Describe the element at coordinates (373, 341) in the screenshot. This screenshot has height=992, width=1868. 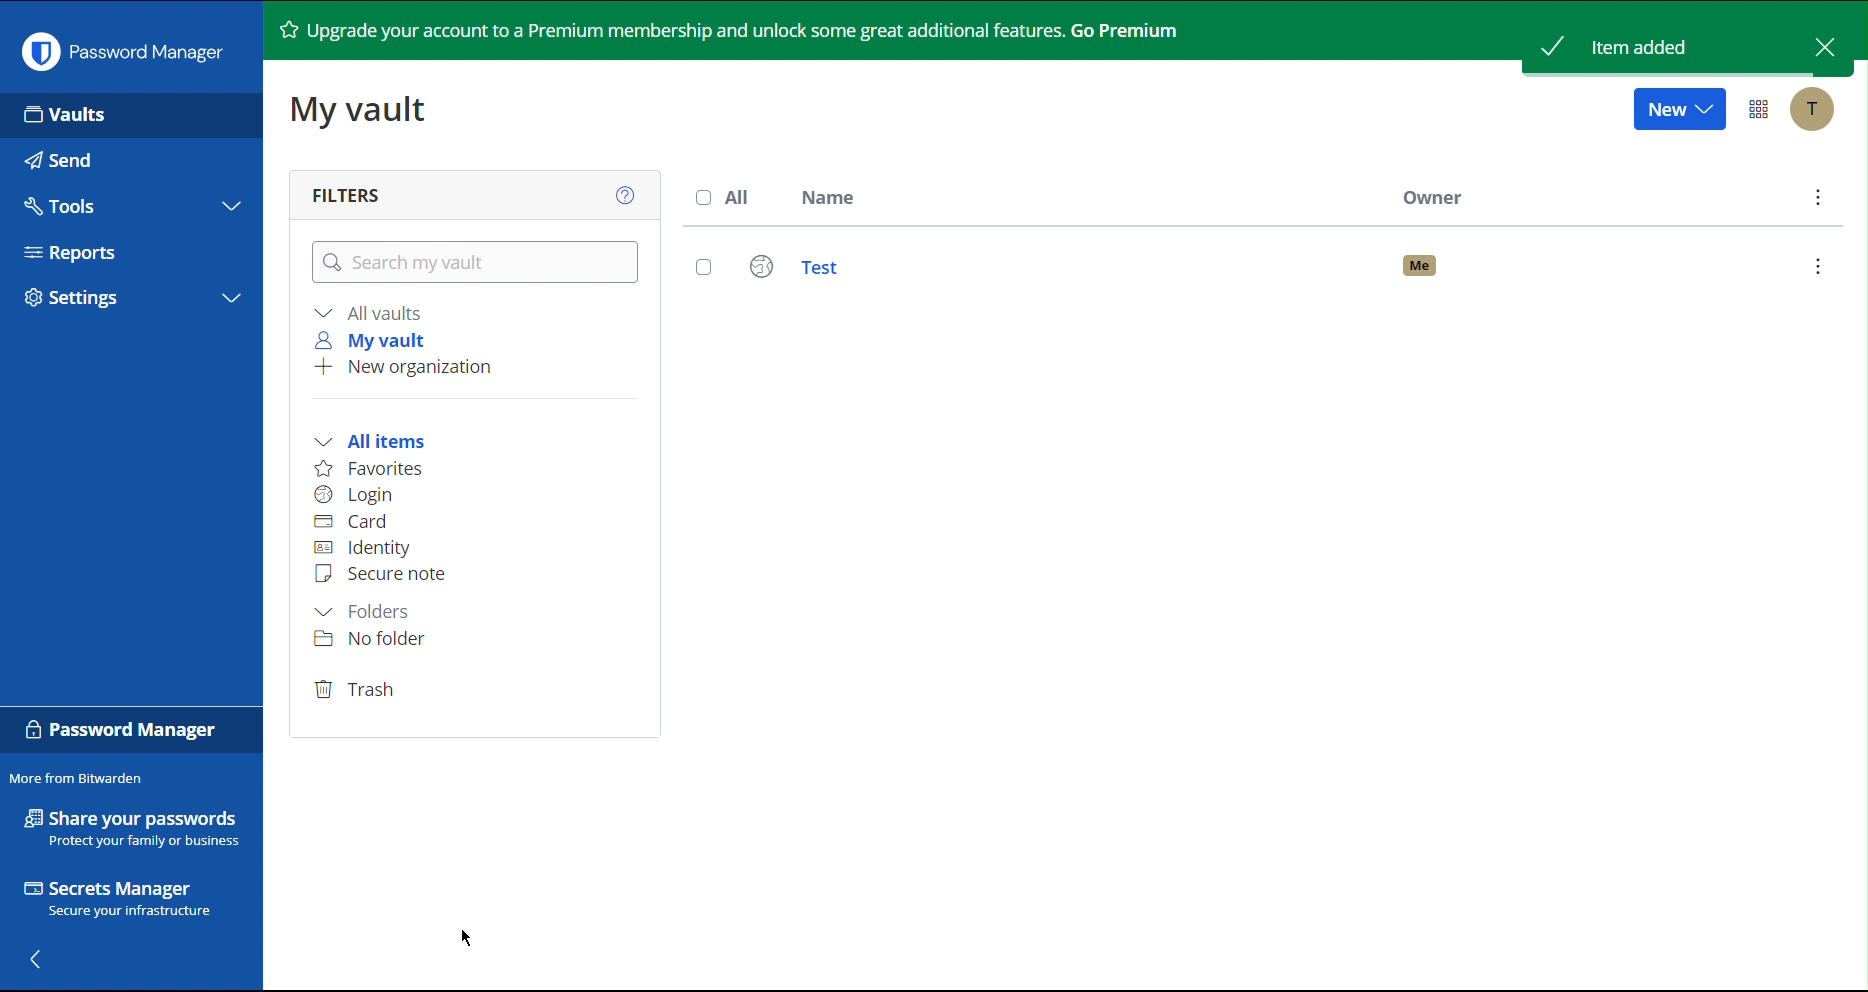
I see `My vault` at that location.